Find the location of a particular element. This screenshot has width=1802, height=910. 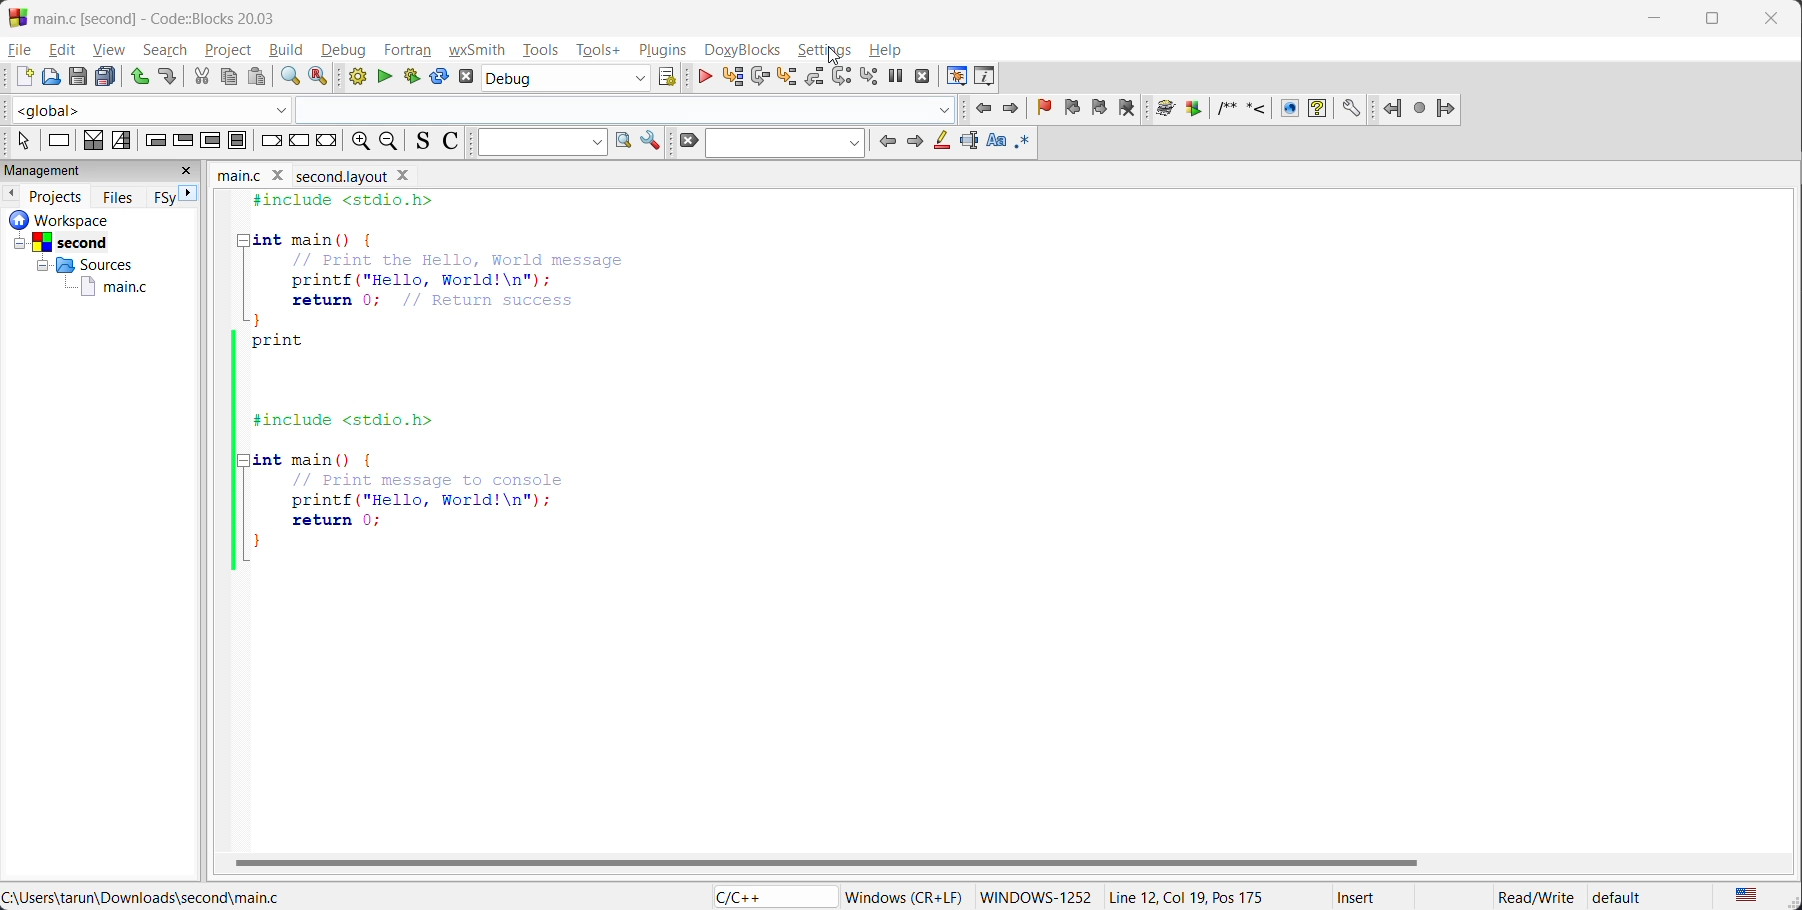

jump forward is located at coordinates (1447, 109).